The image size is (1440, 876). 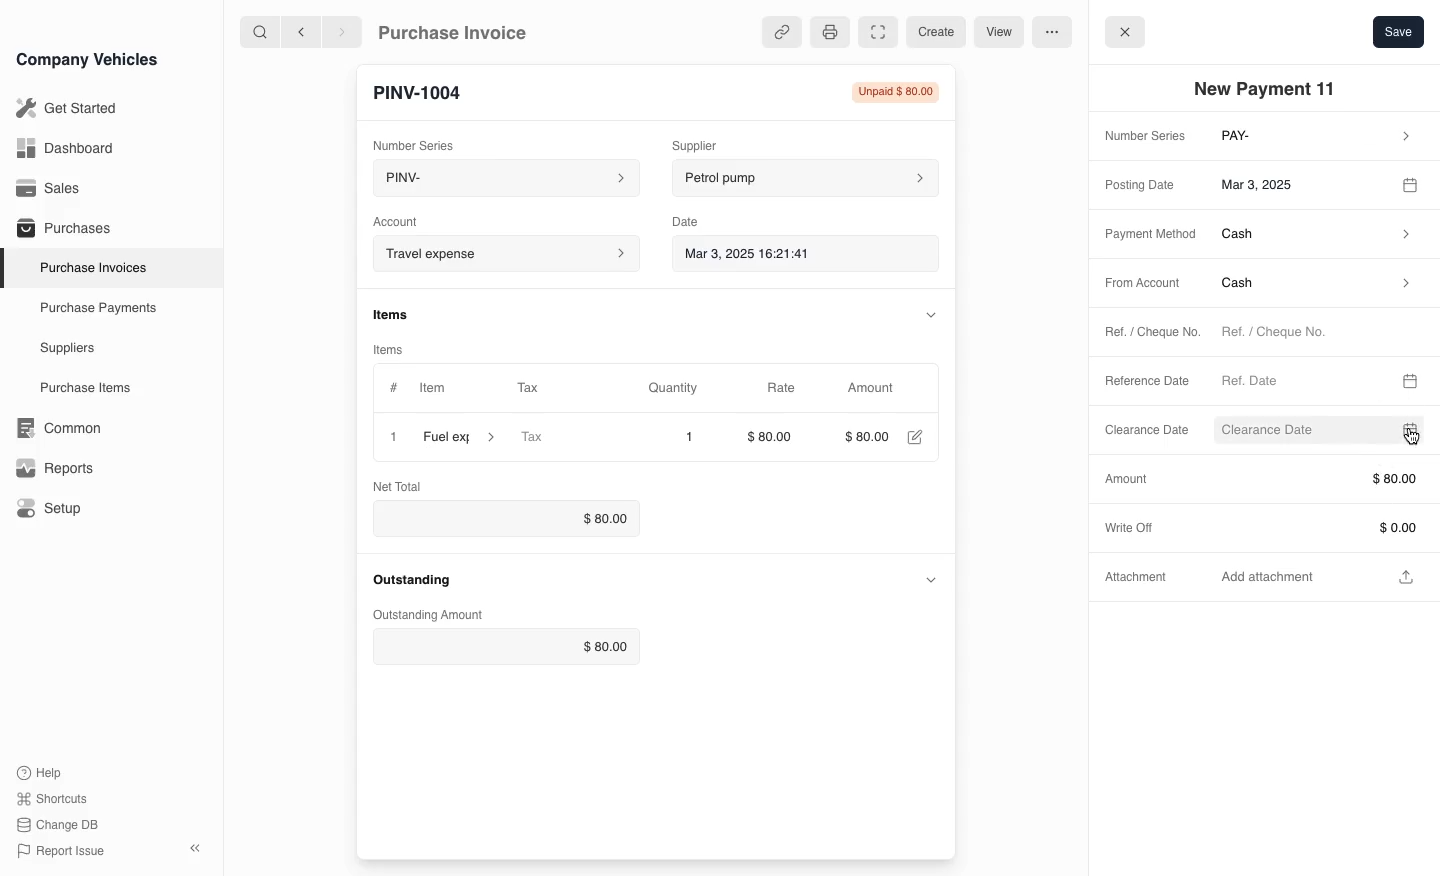 I want to click on Tax, so click(x=545, y=389).